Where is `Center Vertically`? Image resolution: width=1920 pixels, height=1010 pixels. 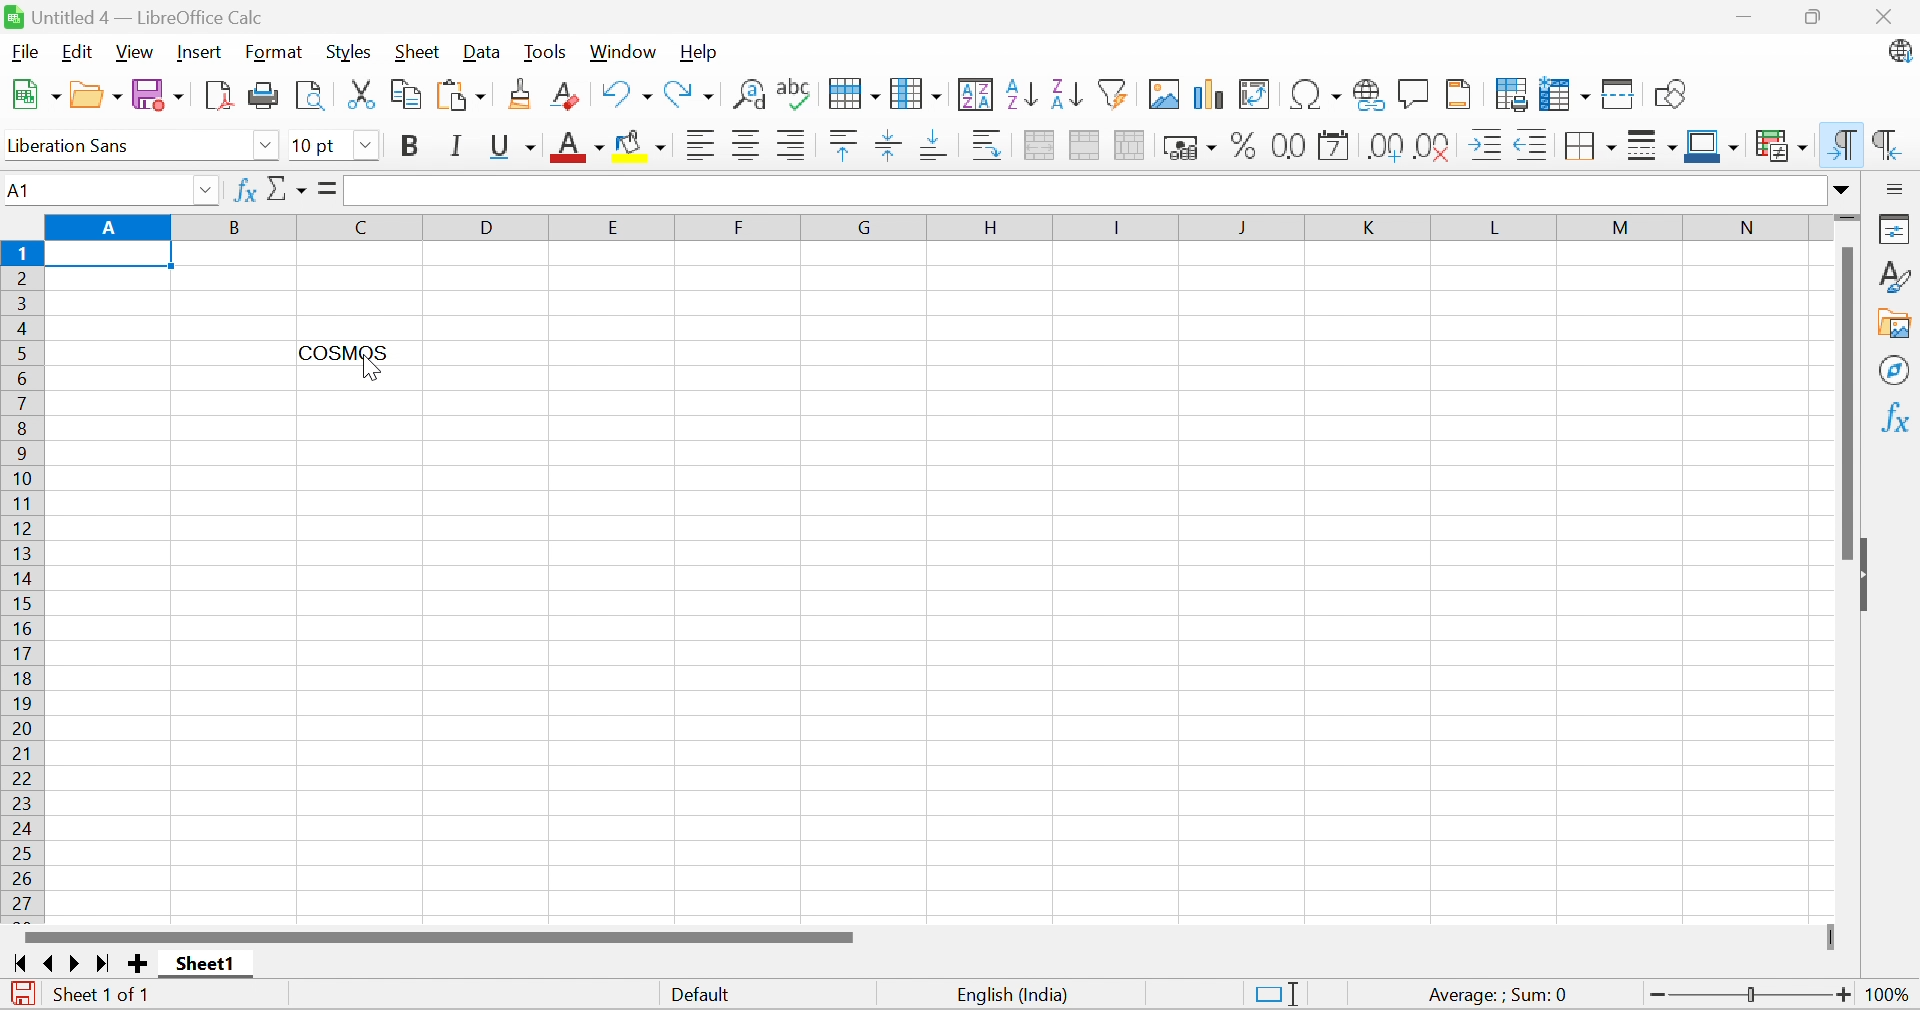
Center Vertically is located at coordinates (890, 144).